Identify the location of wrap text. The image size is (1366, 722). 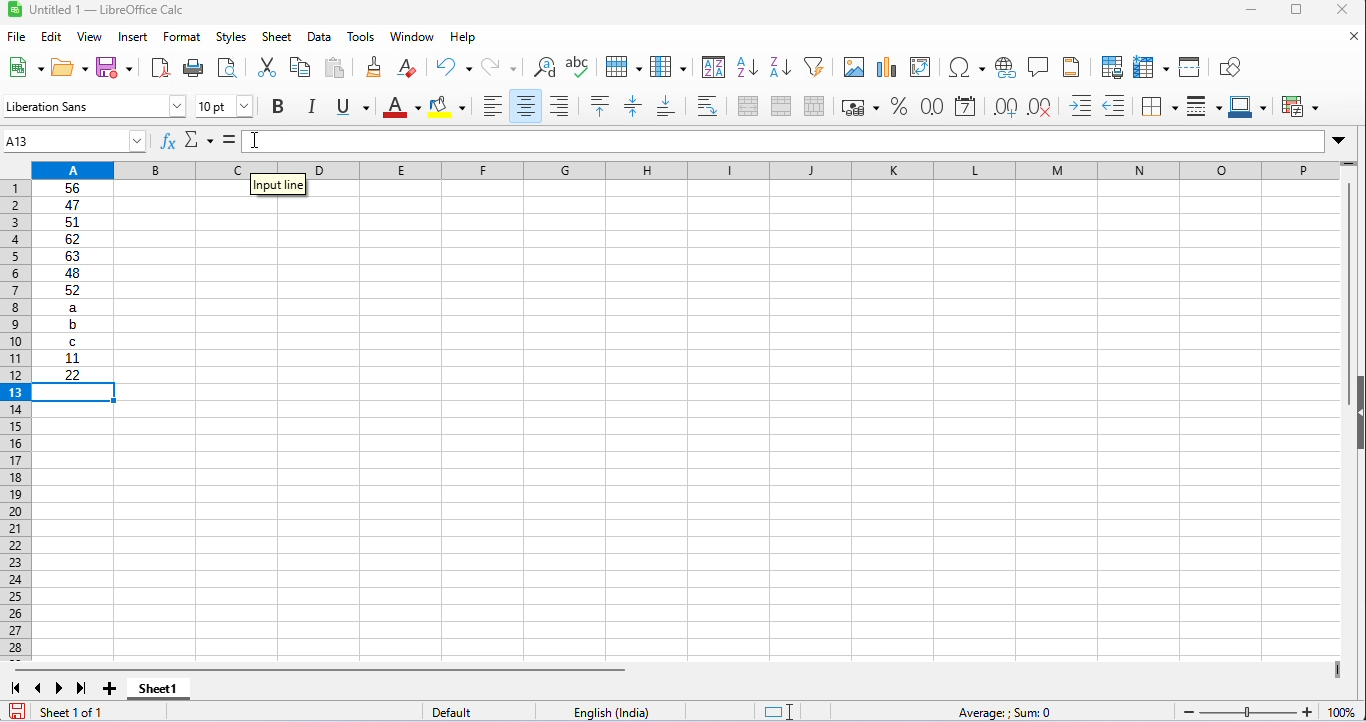
(707, 106).